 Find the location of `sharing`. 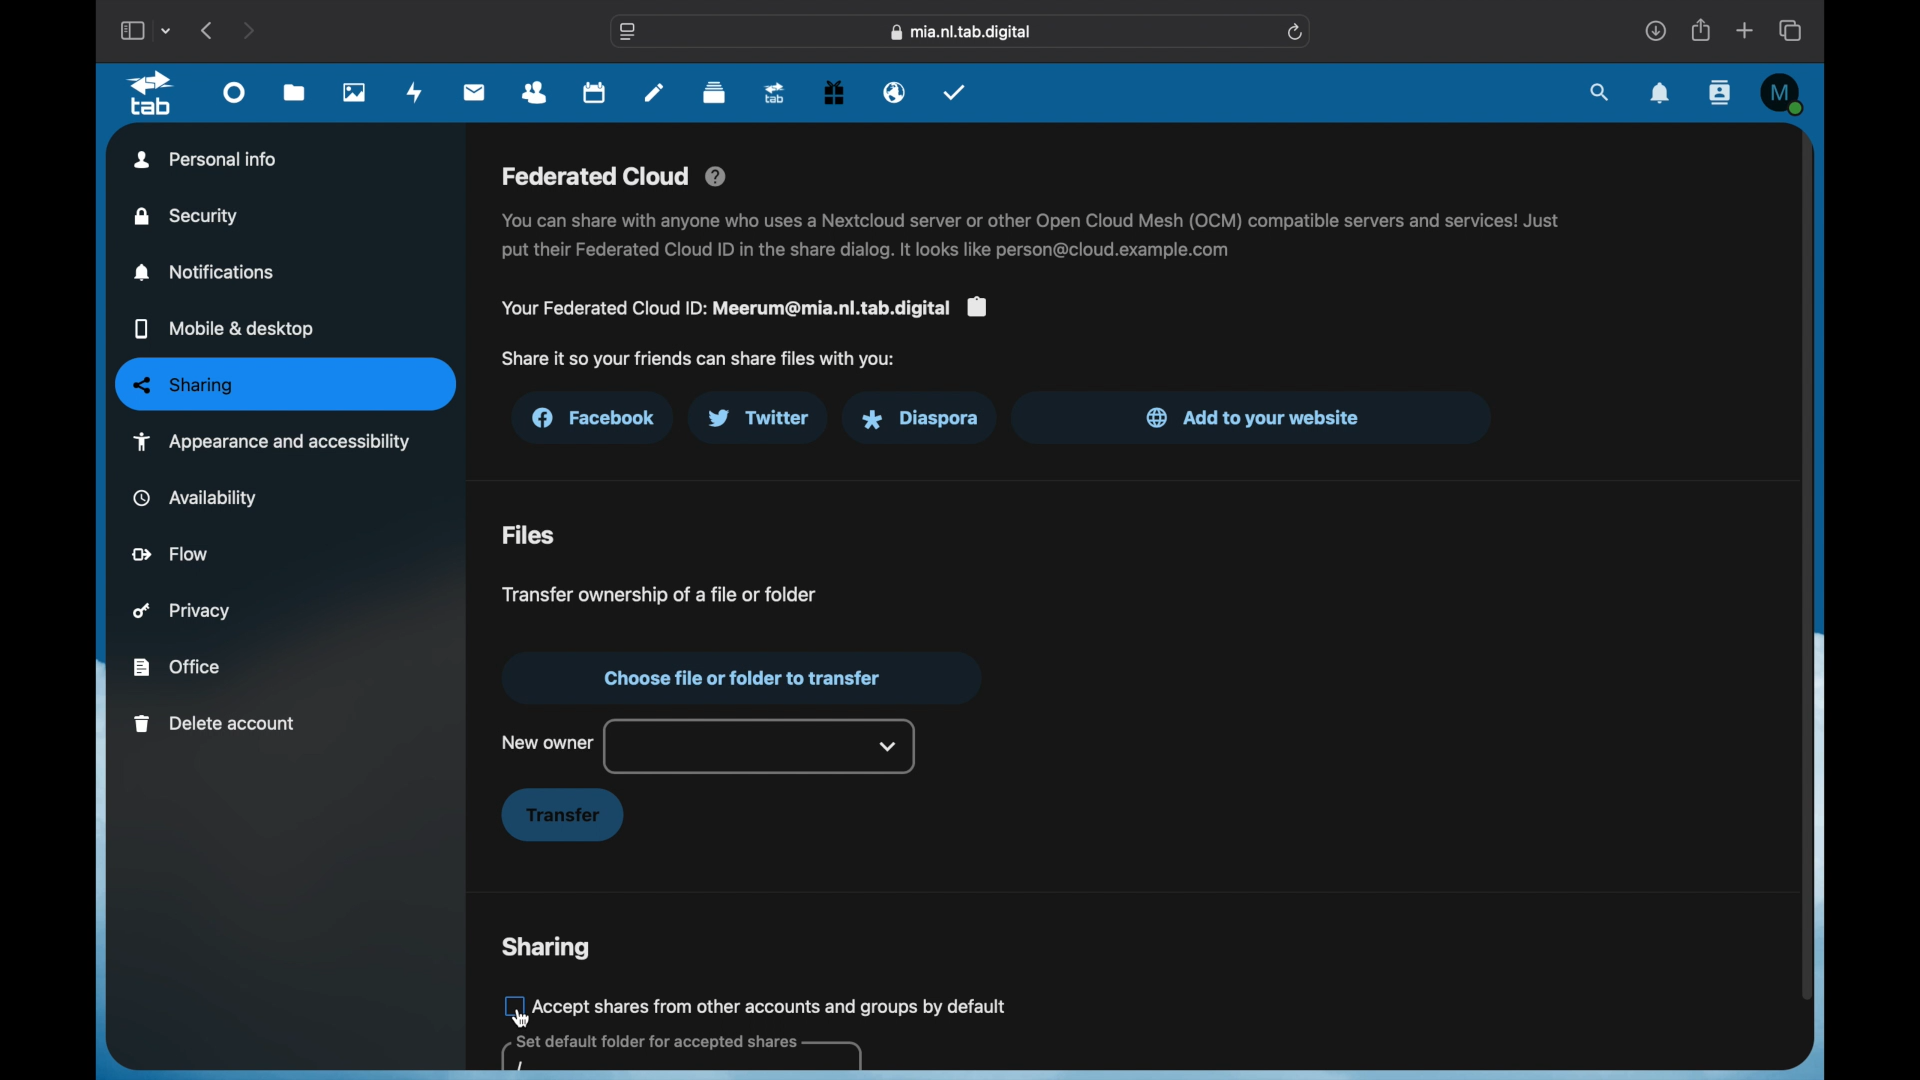

sharing is located at coordinates (546, 948).